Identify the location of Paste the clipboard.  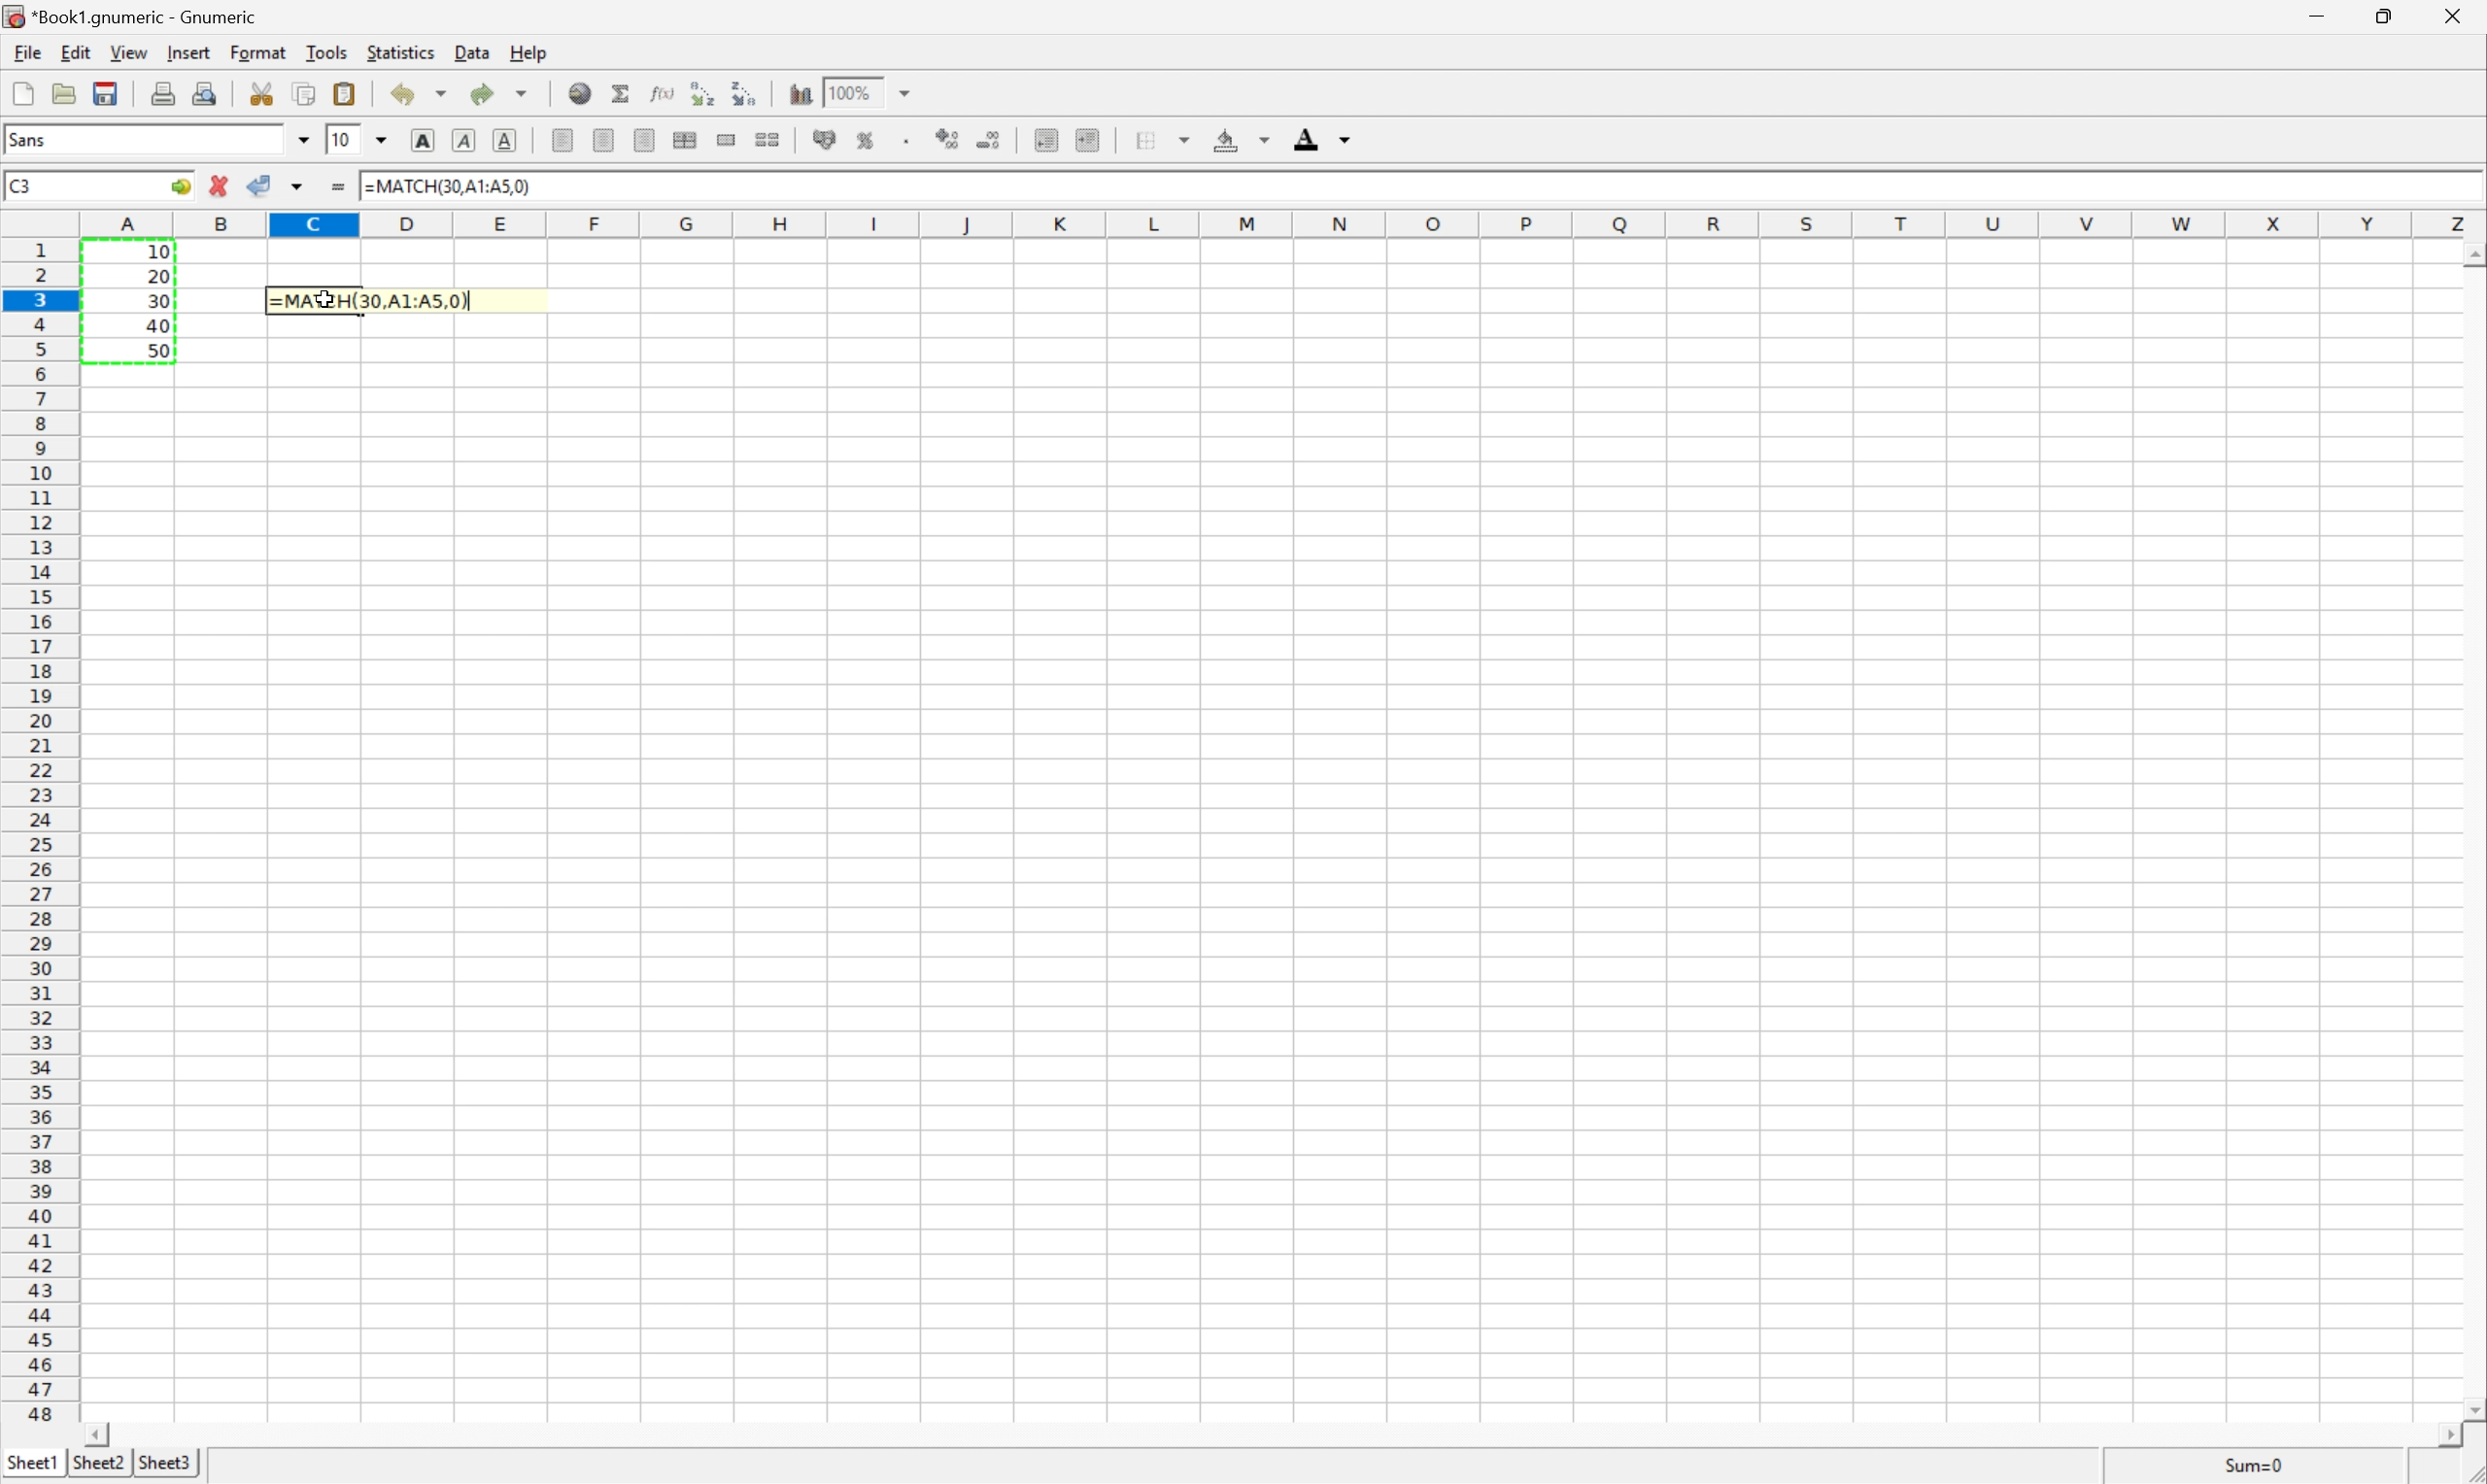
(344, 94).